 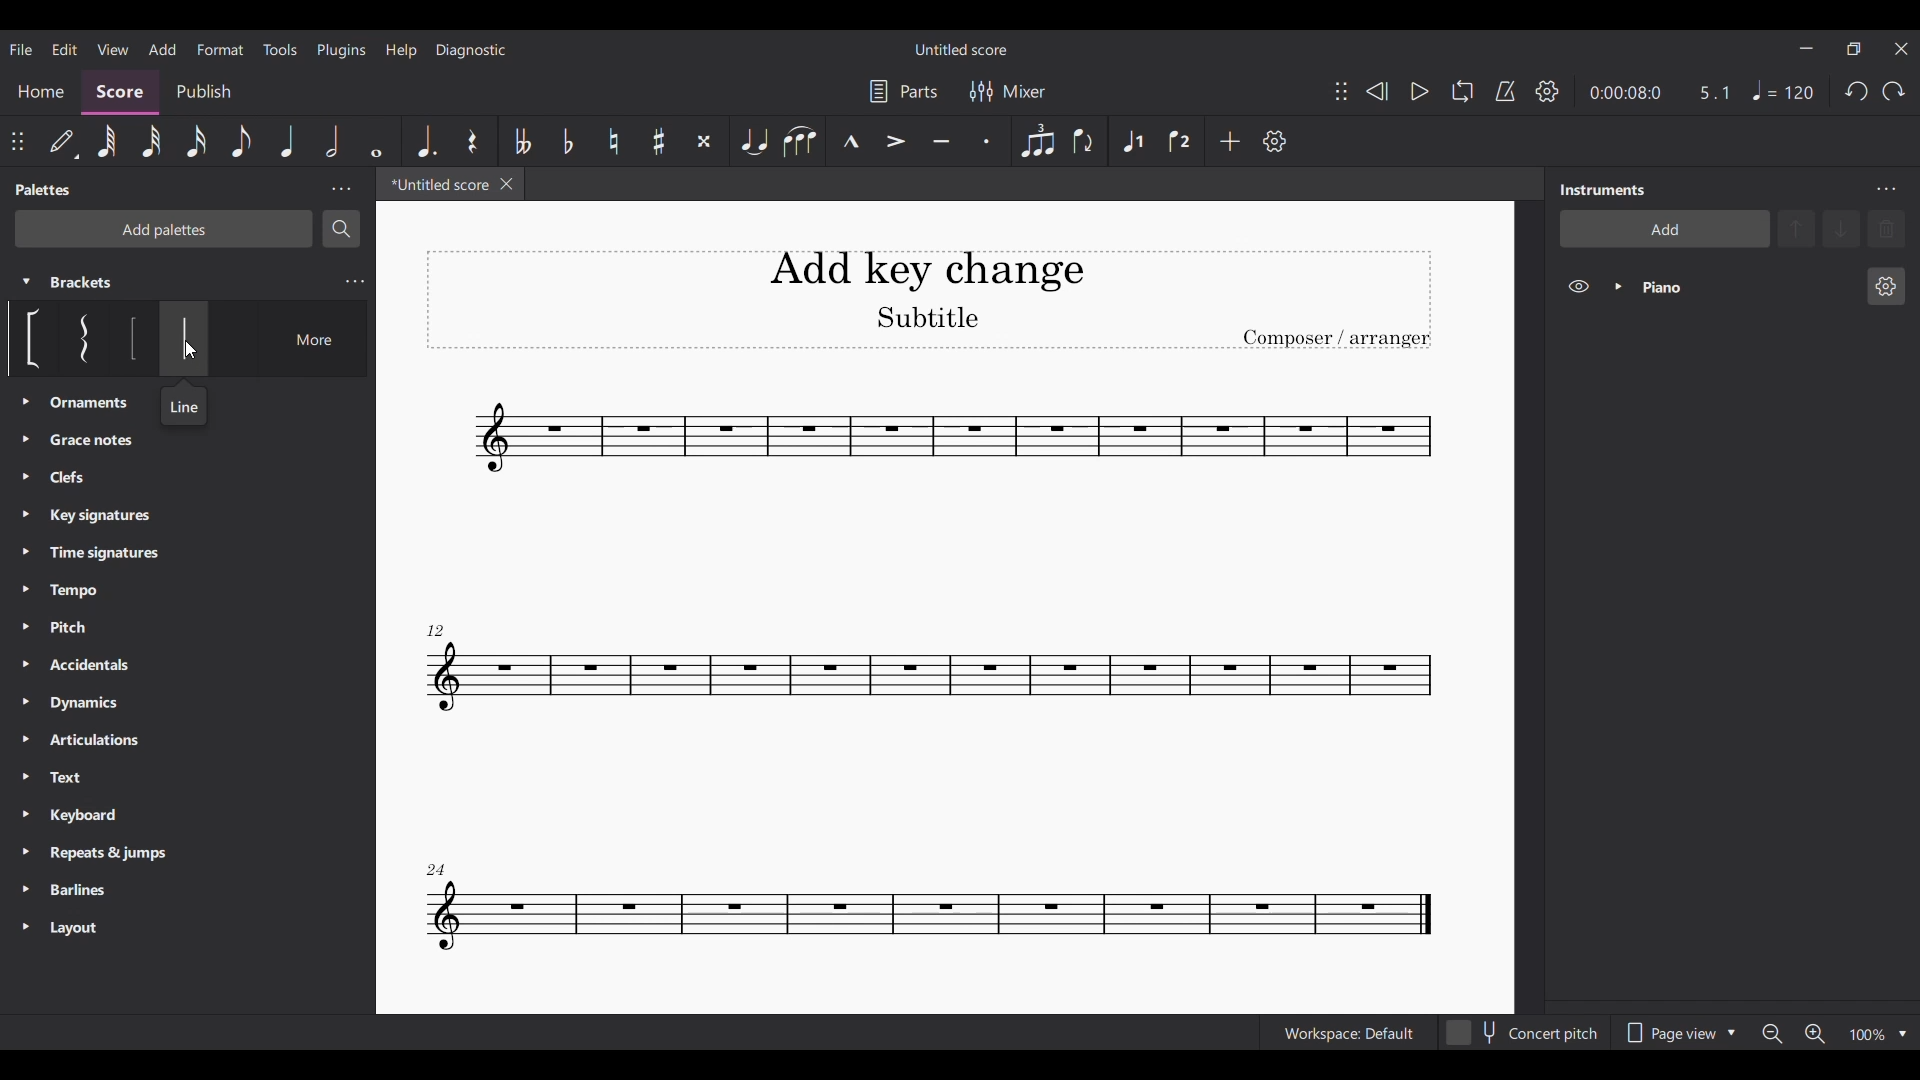 I want to click on 16th note, so click(x=196, y=142).